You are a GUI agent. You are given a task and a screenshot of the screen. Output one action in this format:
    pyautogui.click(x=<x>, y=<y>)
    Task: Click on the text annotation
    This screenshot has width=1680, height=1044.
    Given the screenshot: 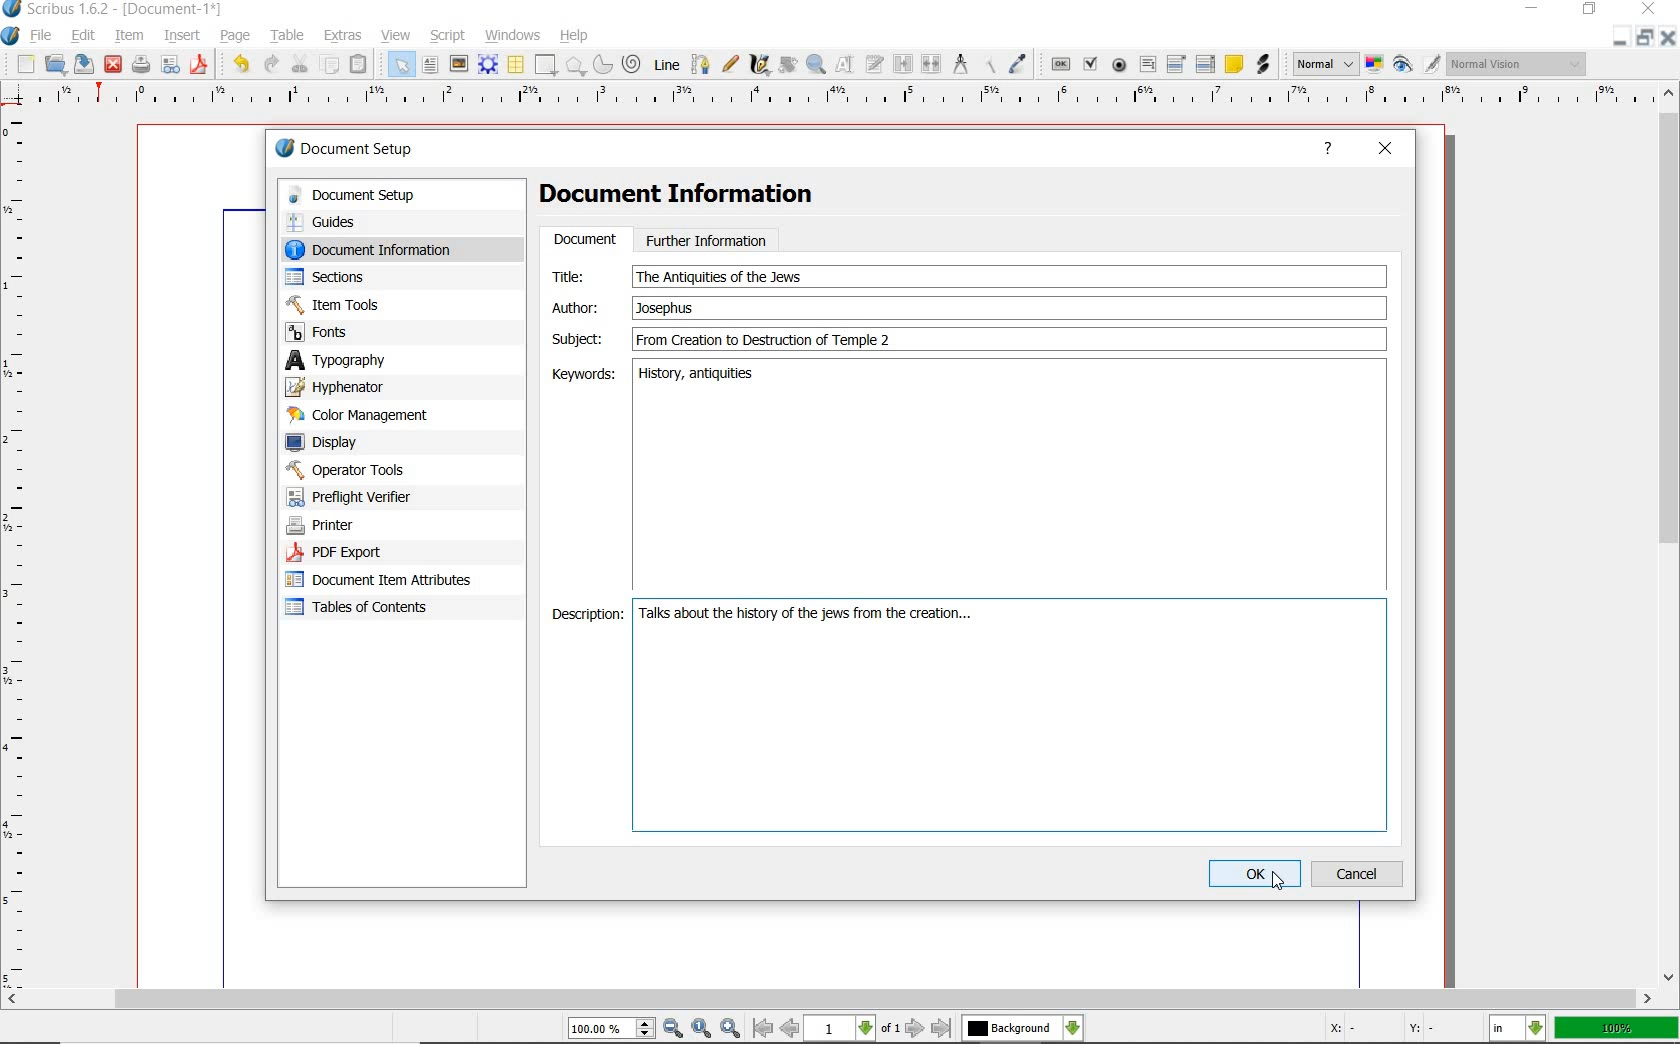 What is the action you would take?
    pyautogui.click(x=1233, y=66)
    